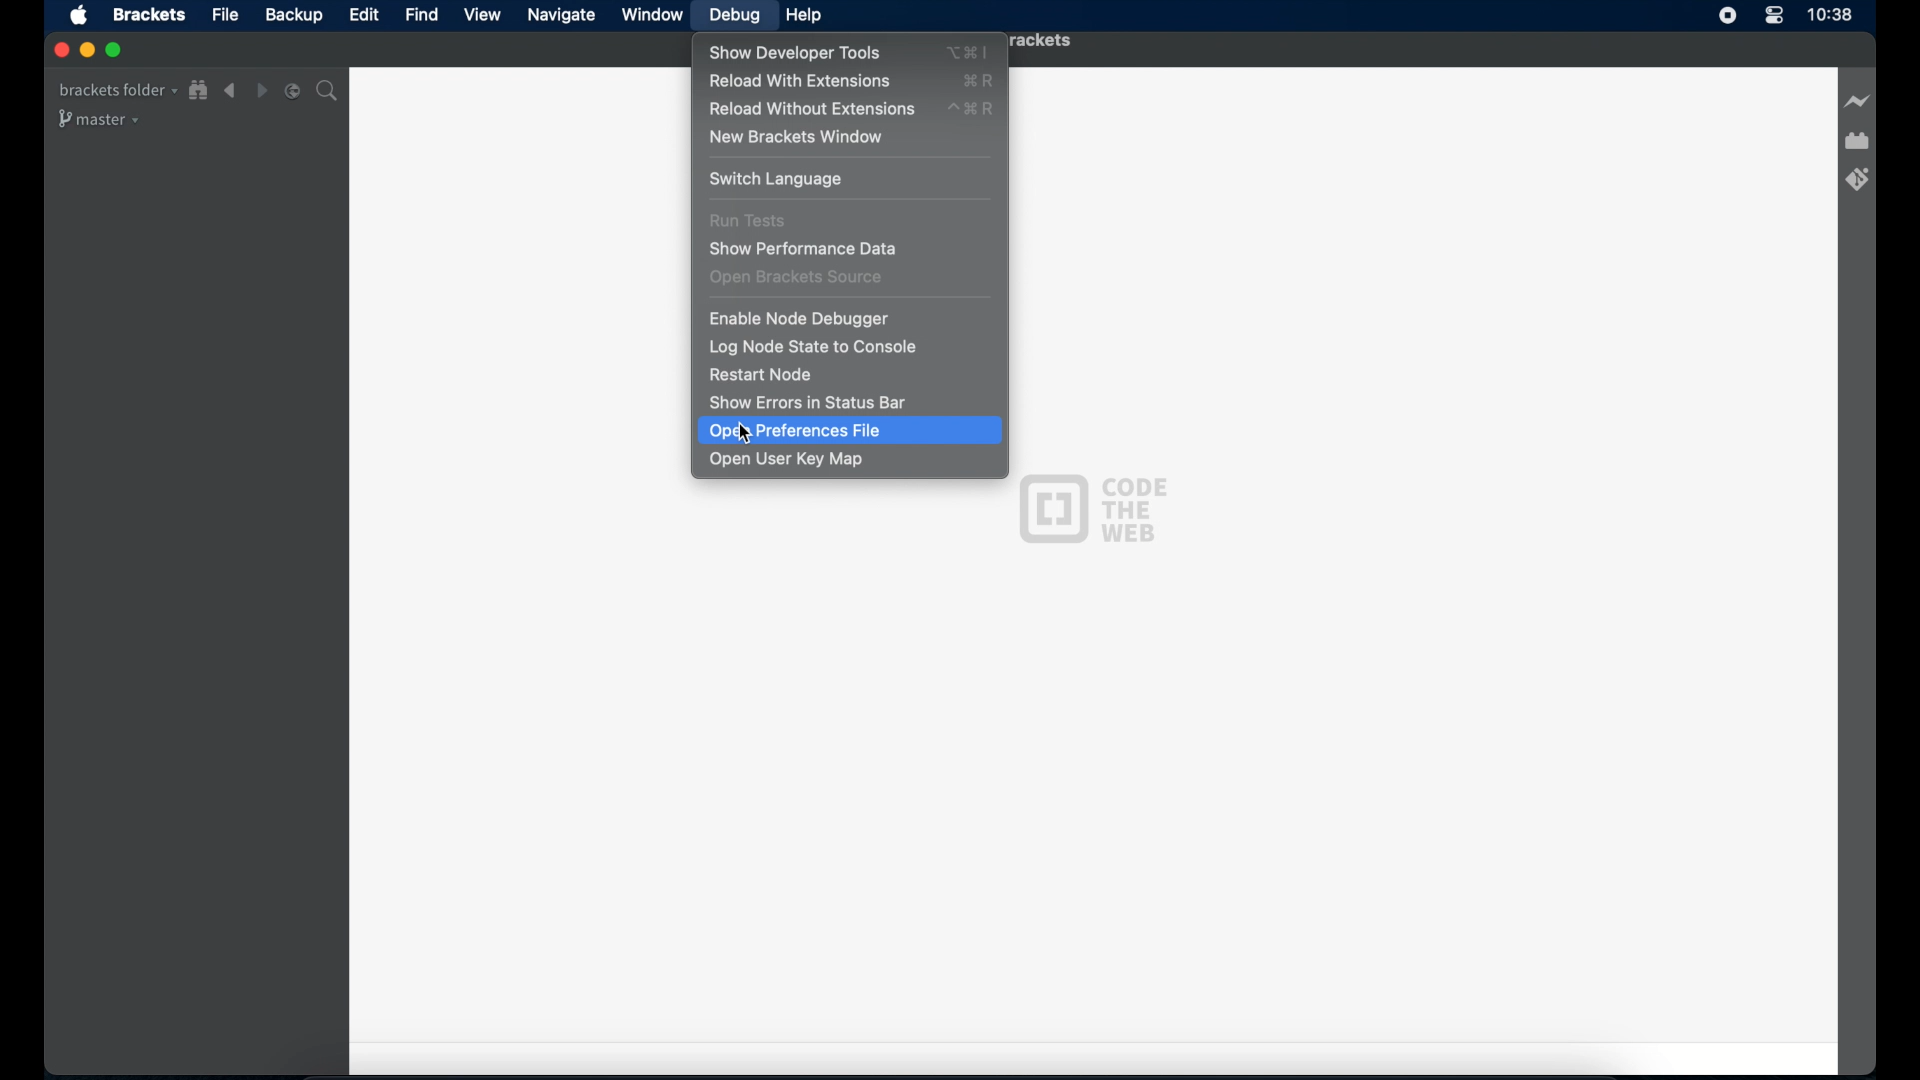 The height and width of the screenshot is (1080, 1920). I want to click on file, so click(227, 16).